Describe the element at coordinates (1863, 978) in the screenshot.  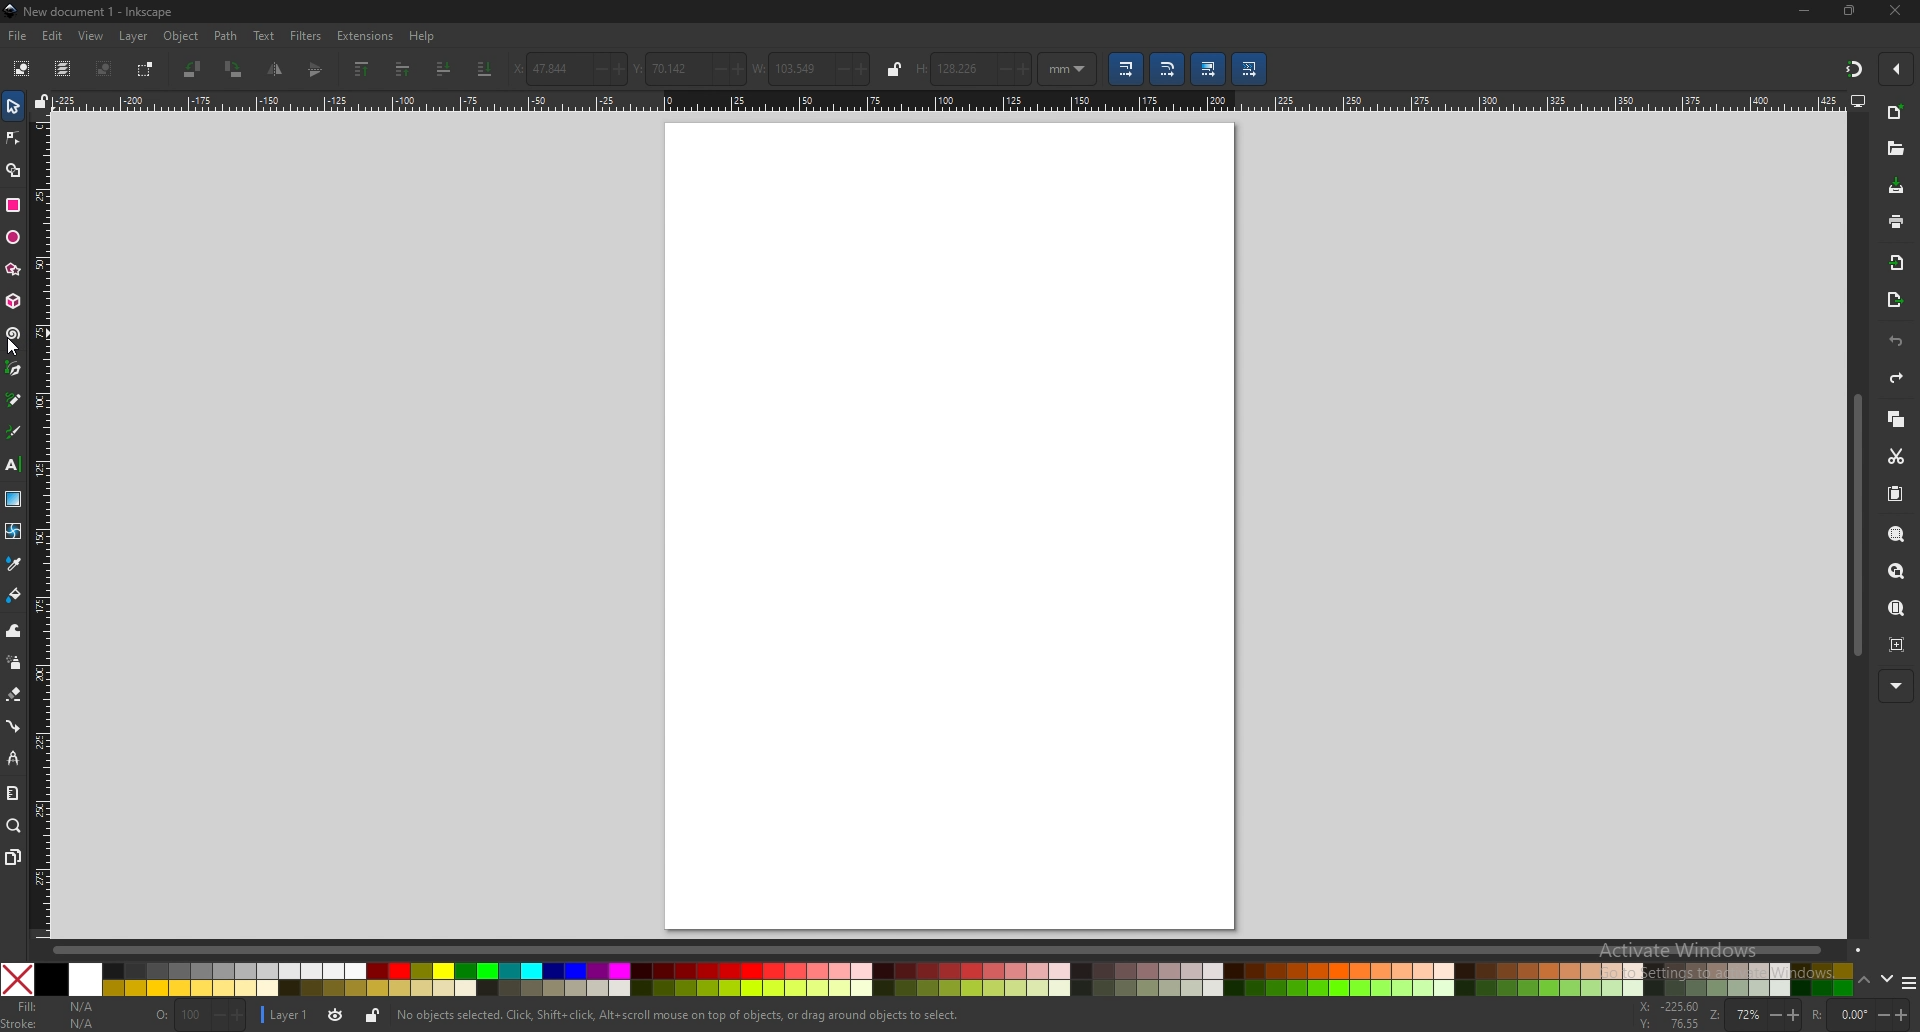
I see `up` at that location.